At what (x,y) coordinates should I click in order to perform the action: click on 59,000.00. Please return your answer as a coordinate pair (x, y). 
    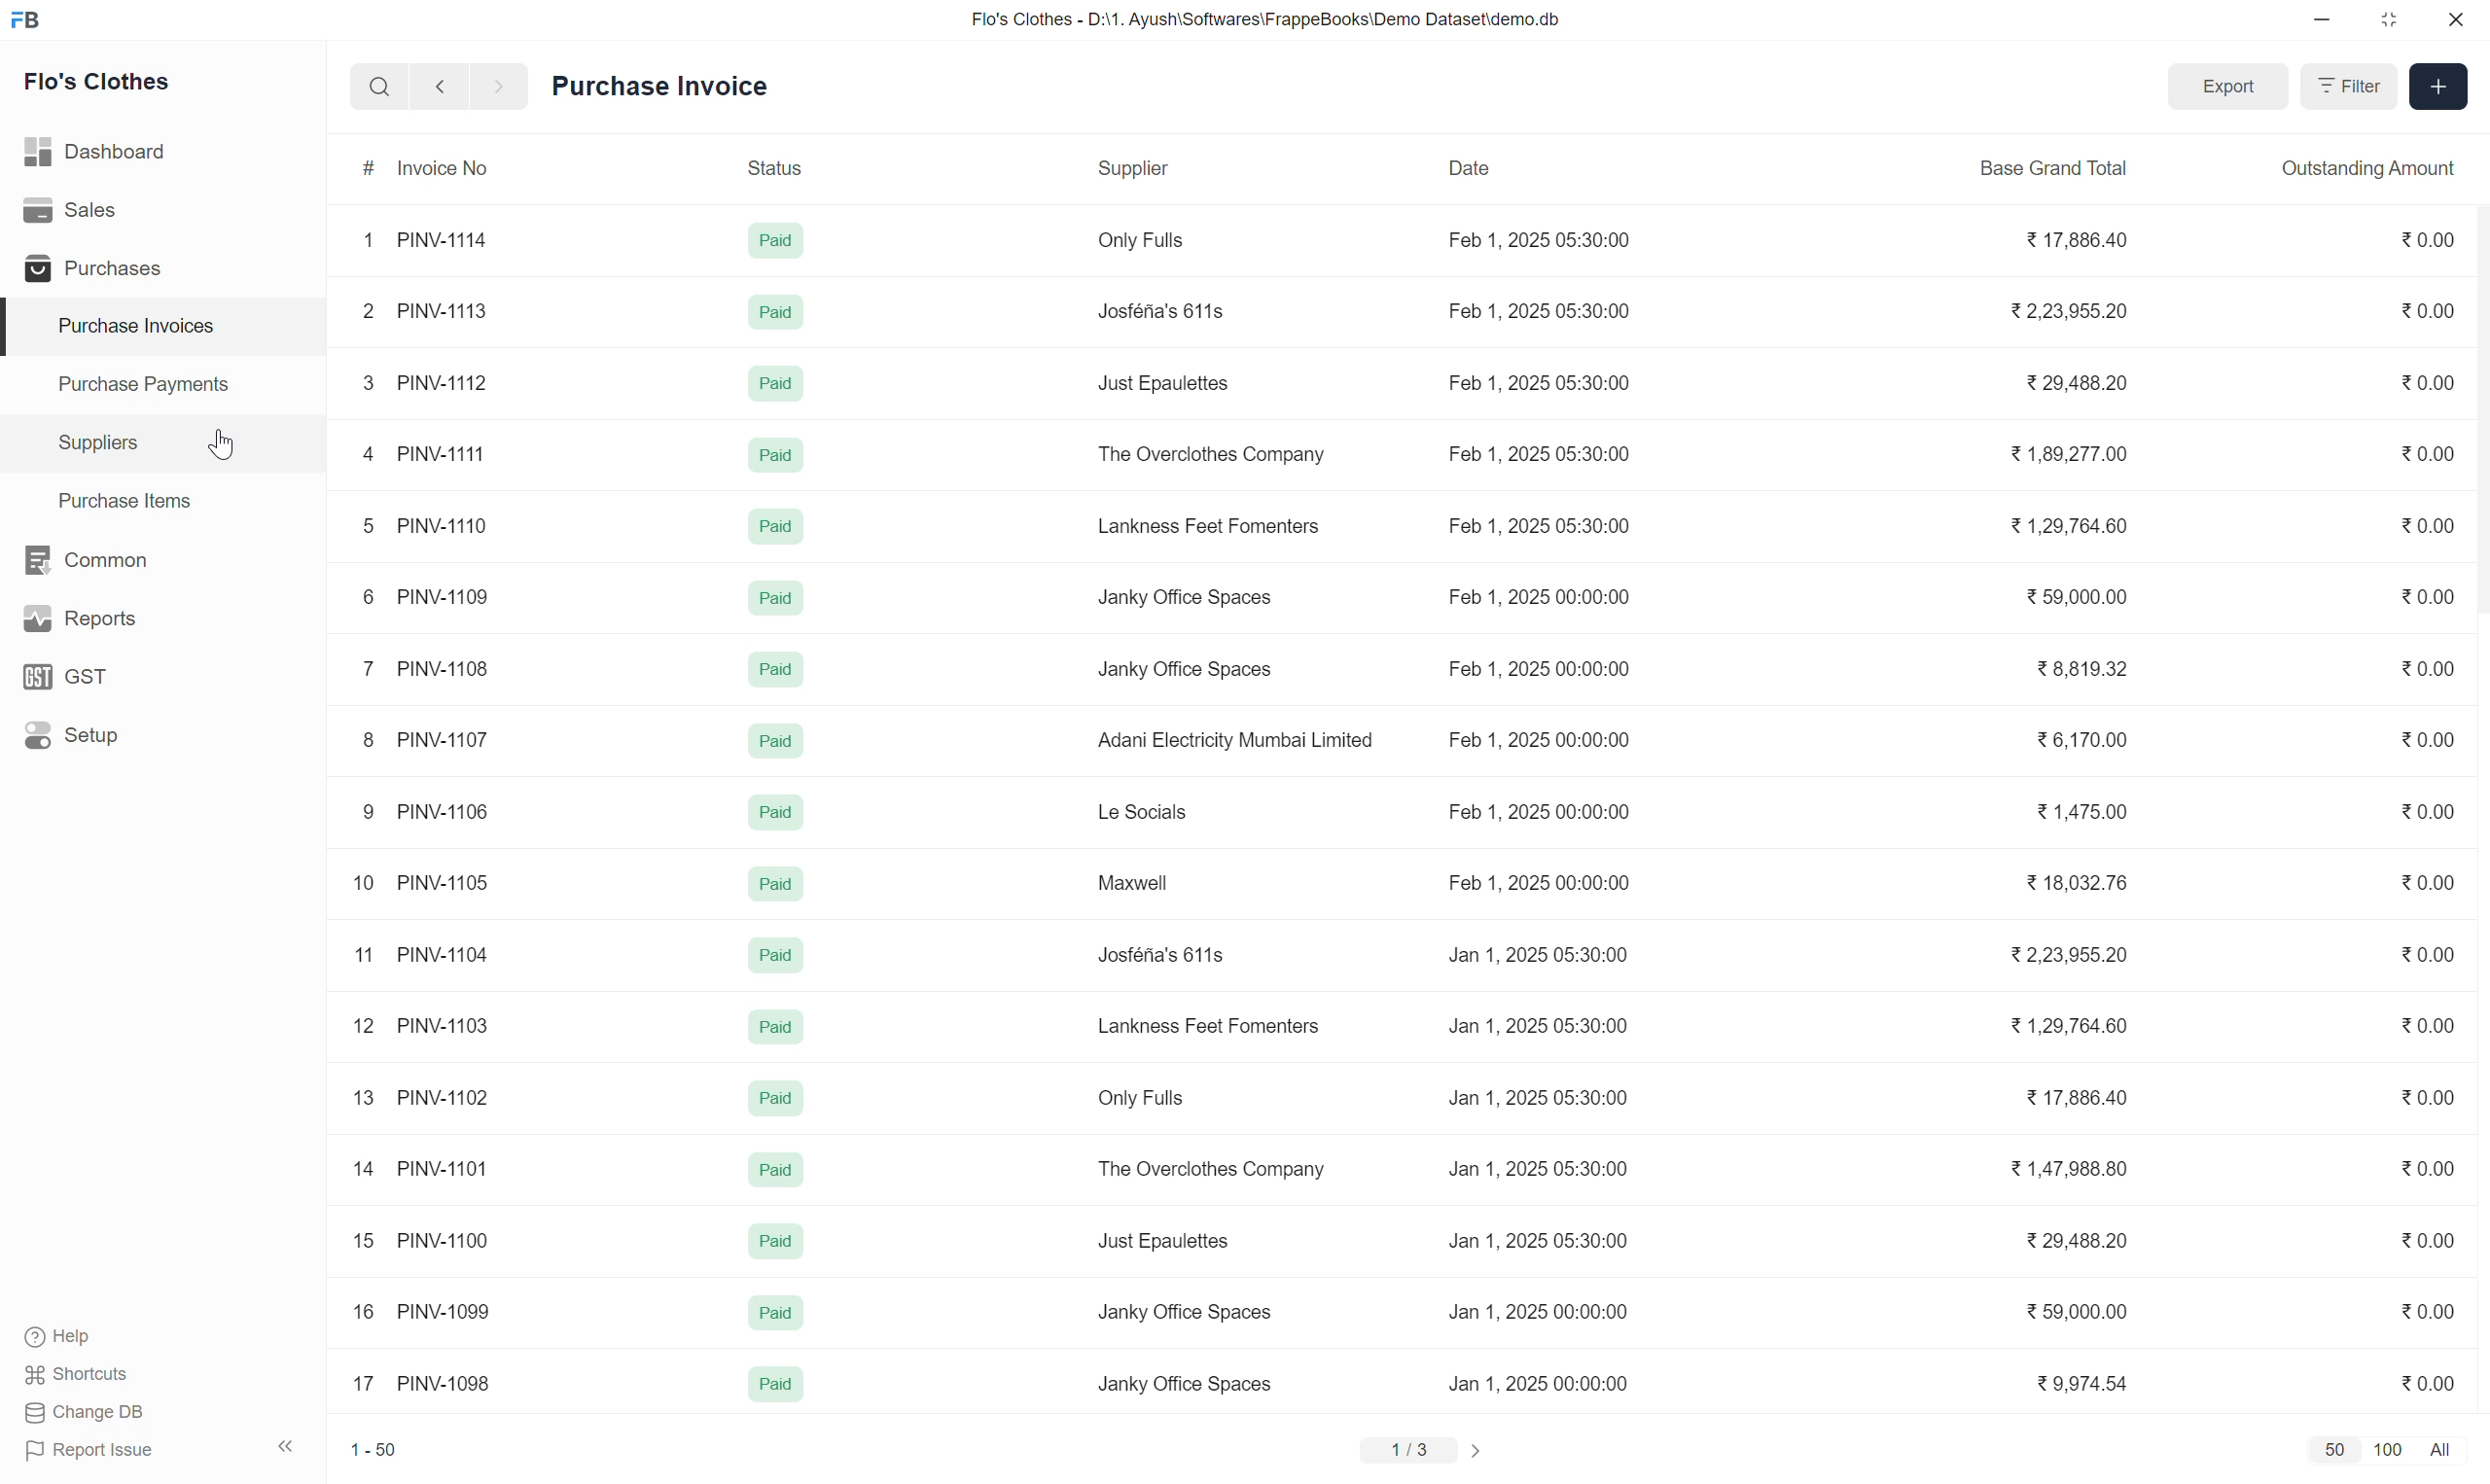
    Looking at the image, I should click on (2078, 596).